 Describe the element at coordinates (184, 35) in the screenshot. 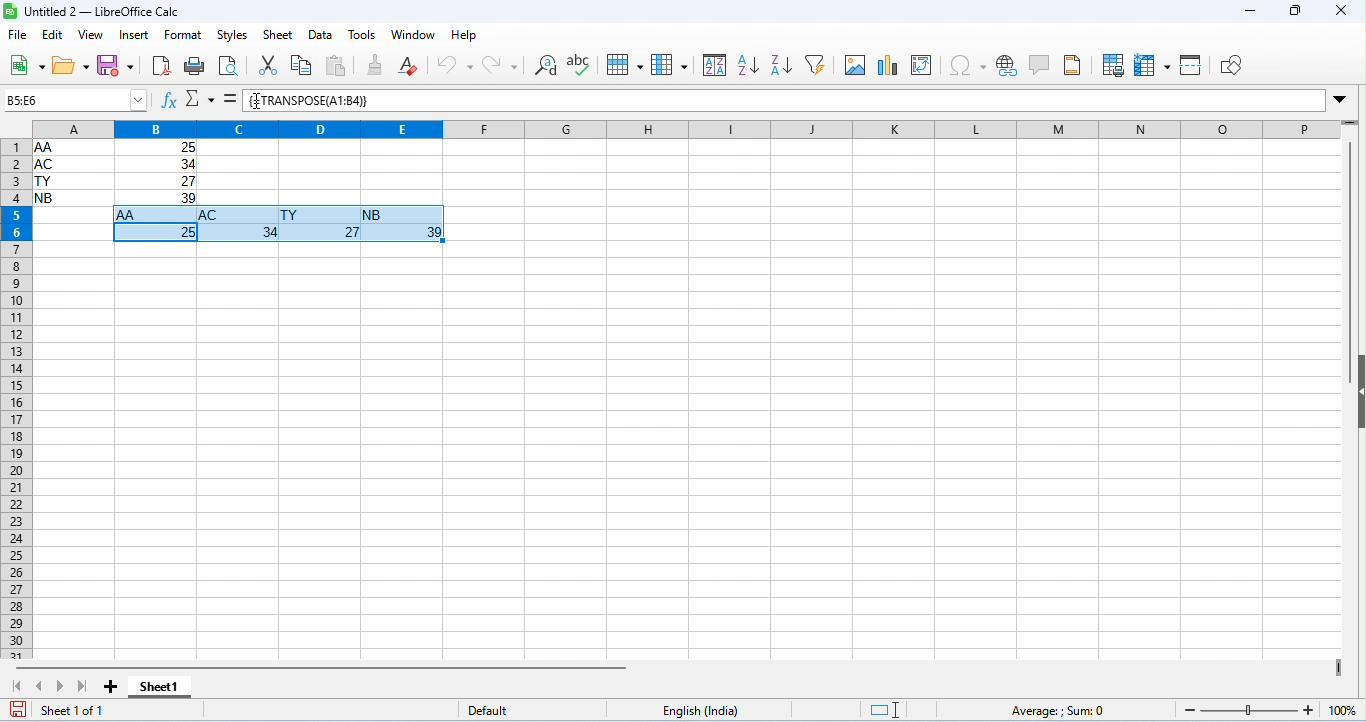

I see `format` at that location.